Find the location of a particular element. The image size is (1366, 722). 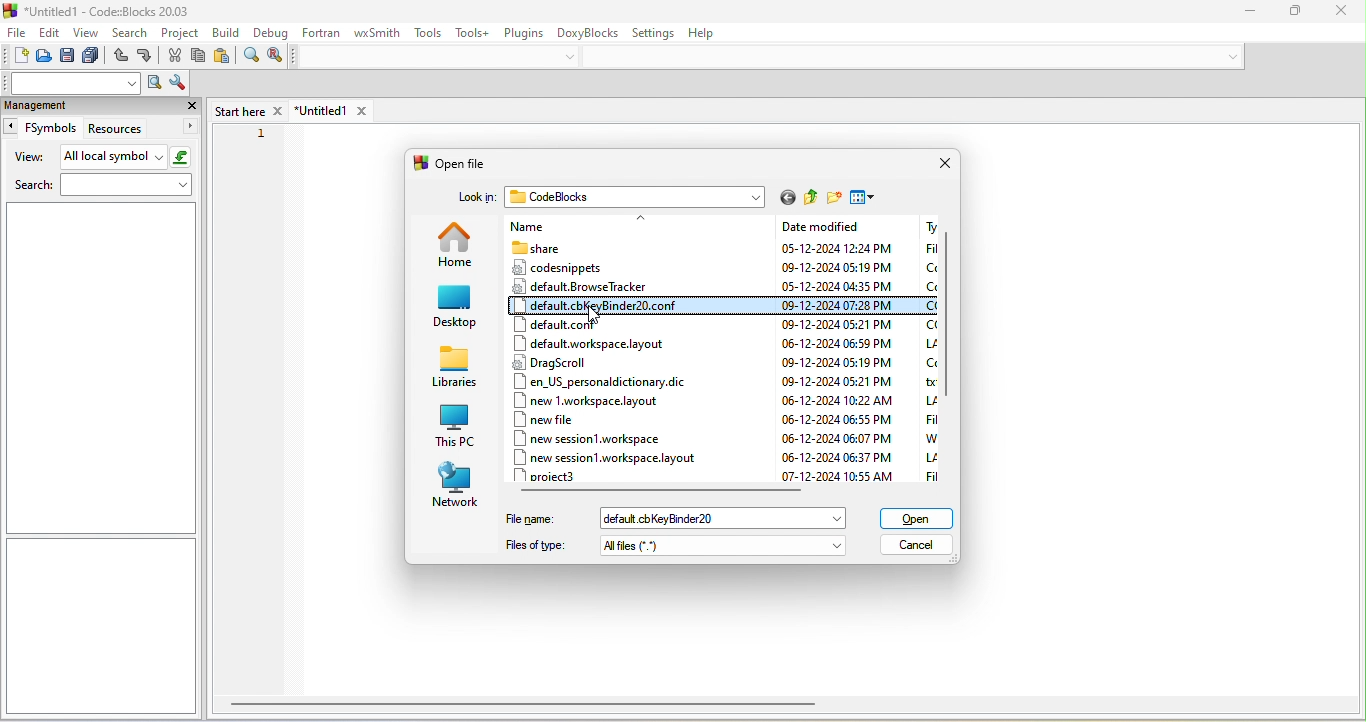

date is located at coordinates (841, 363).